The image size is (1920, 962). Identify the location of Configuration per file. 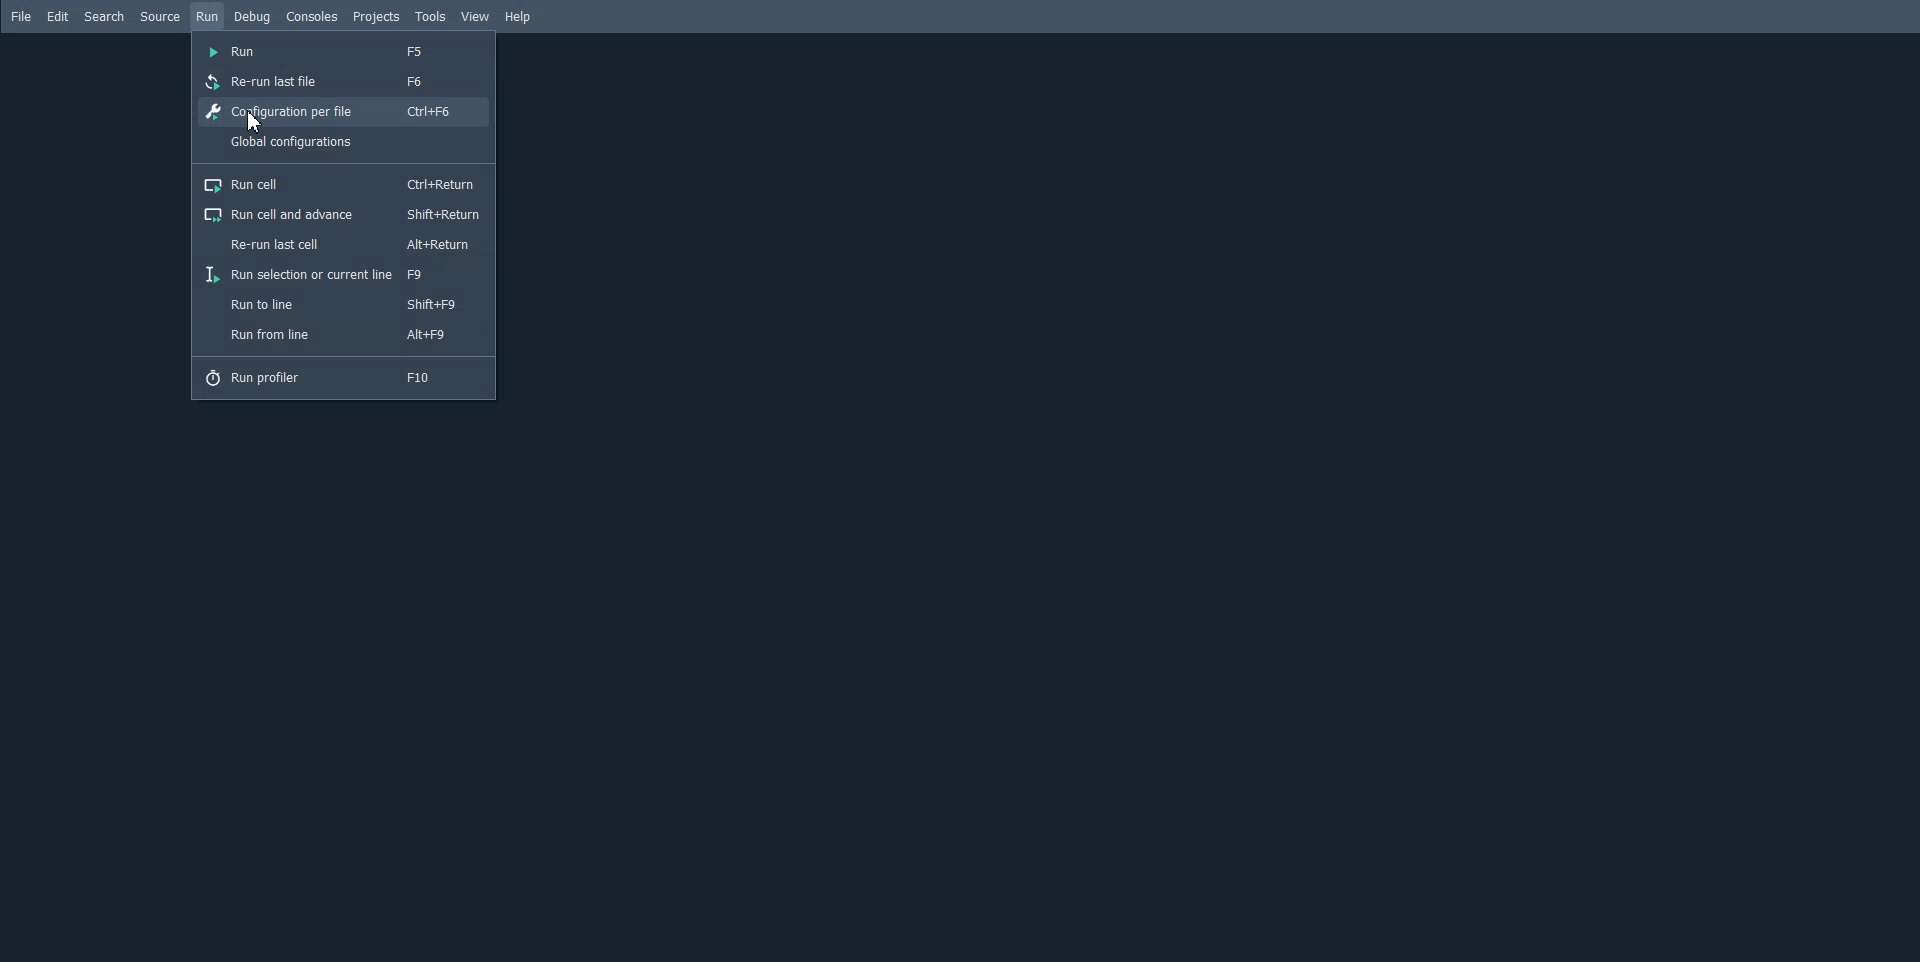
(344, 113).